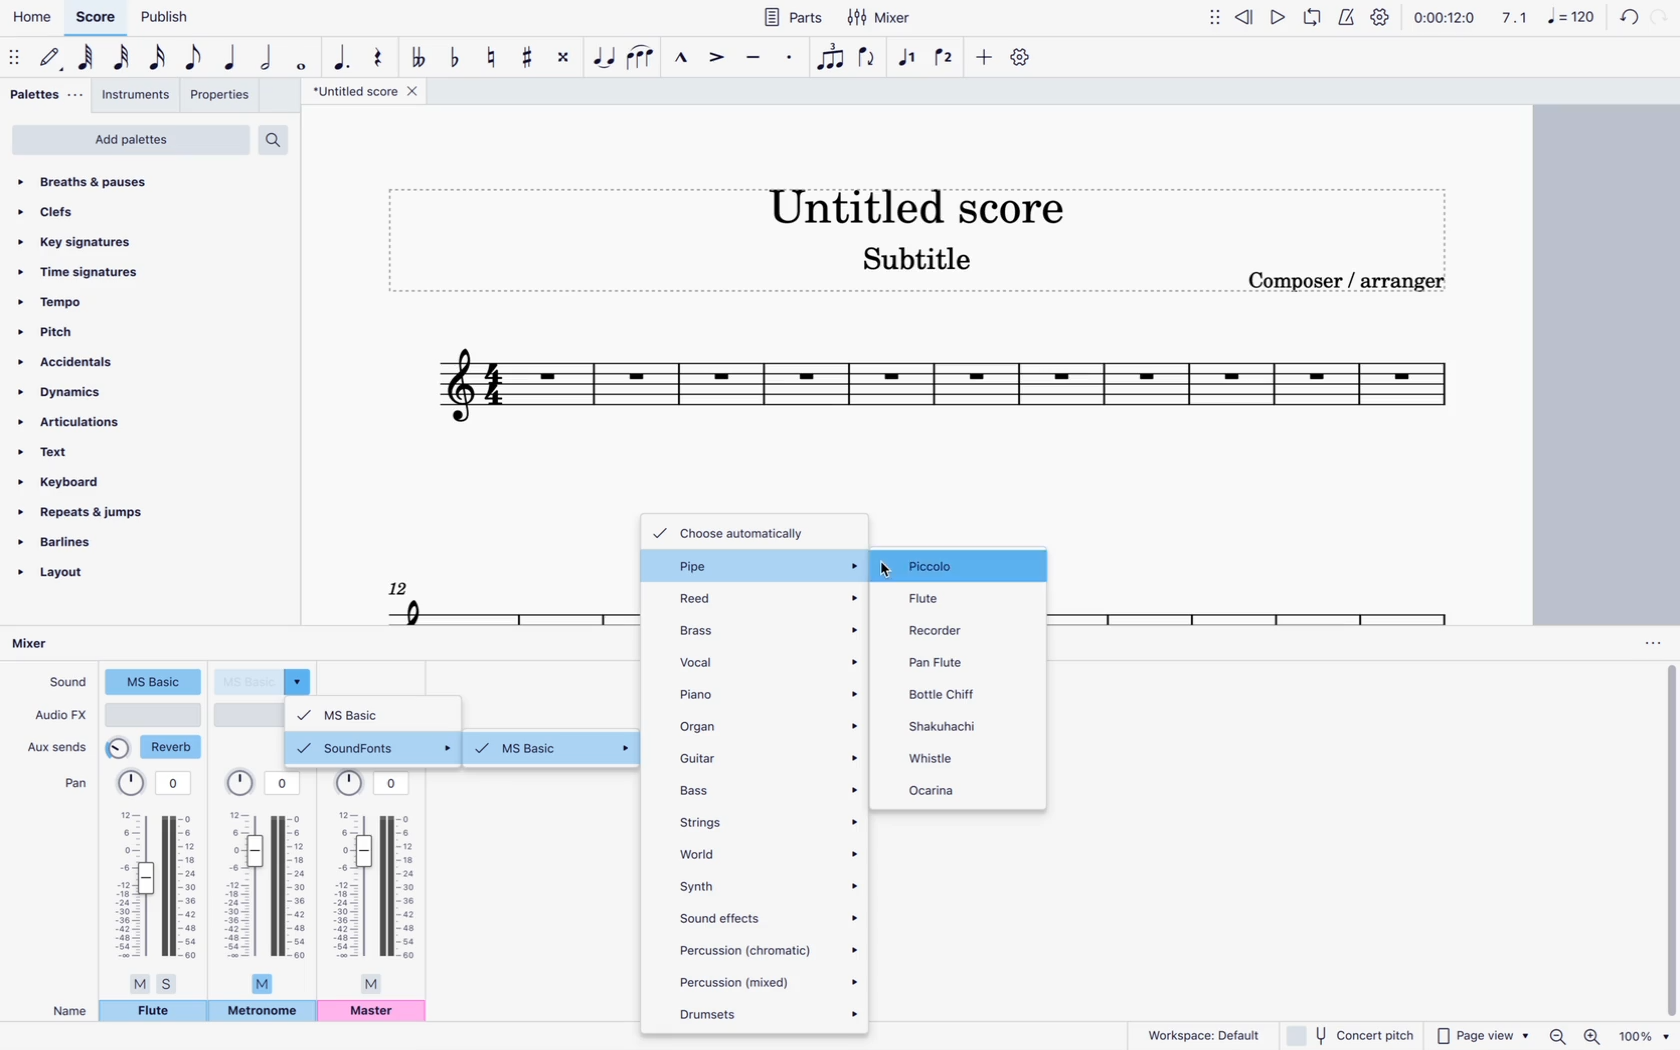  Describe the element at coordinates (768, 916) in the screenshot. I see `sound effects` at that location.